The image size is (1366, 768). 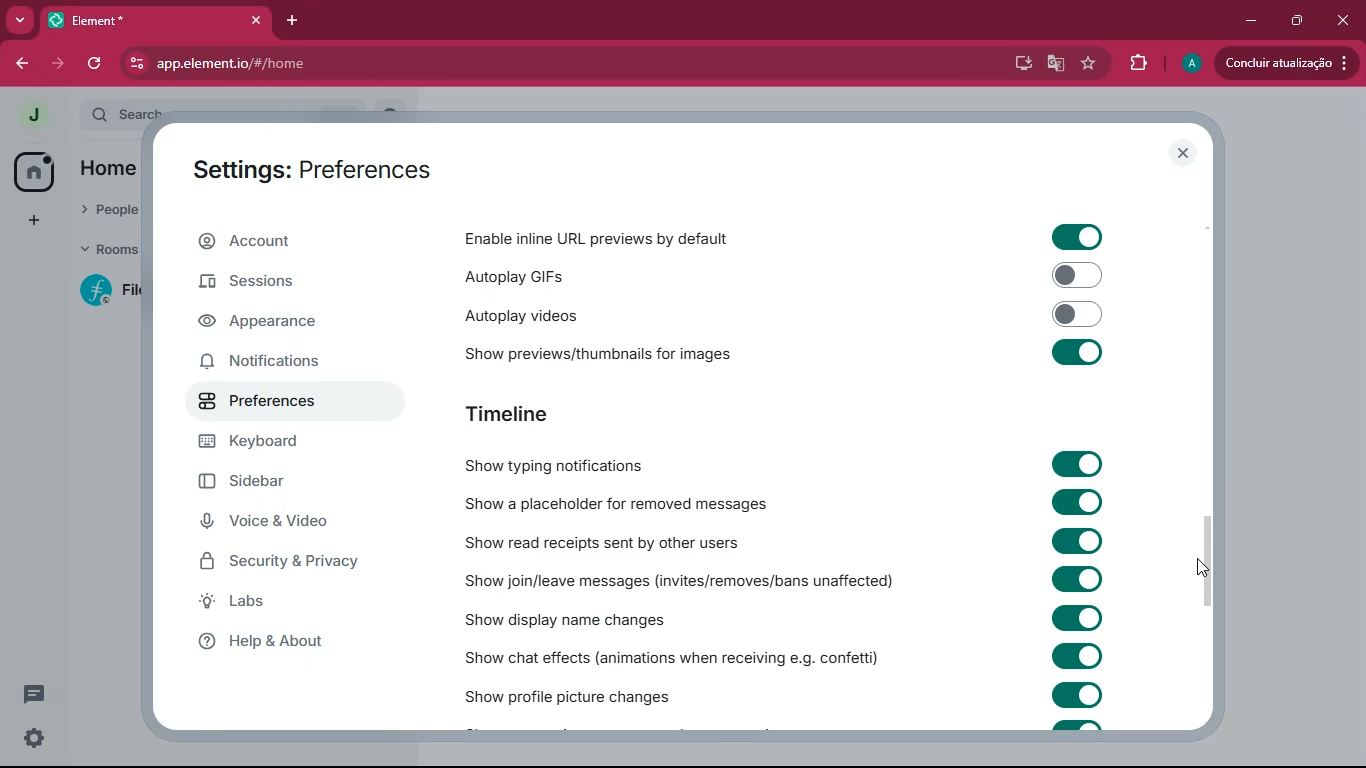 What do you see at coordinates (587, 619) in the screenshot?
I see `show display name changes` at bounding box center [587, 619].